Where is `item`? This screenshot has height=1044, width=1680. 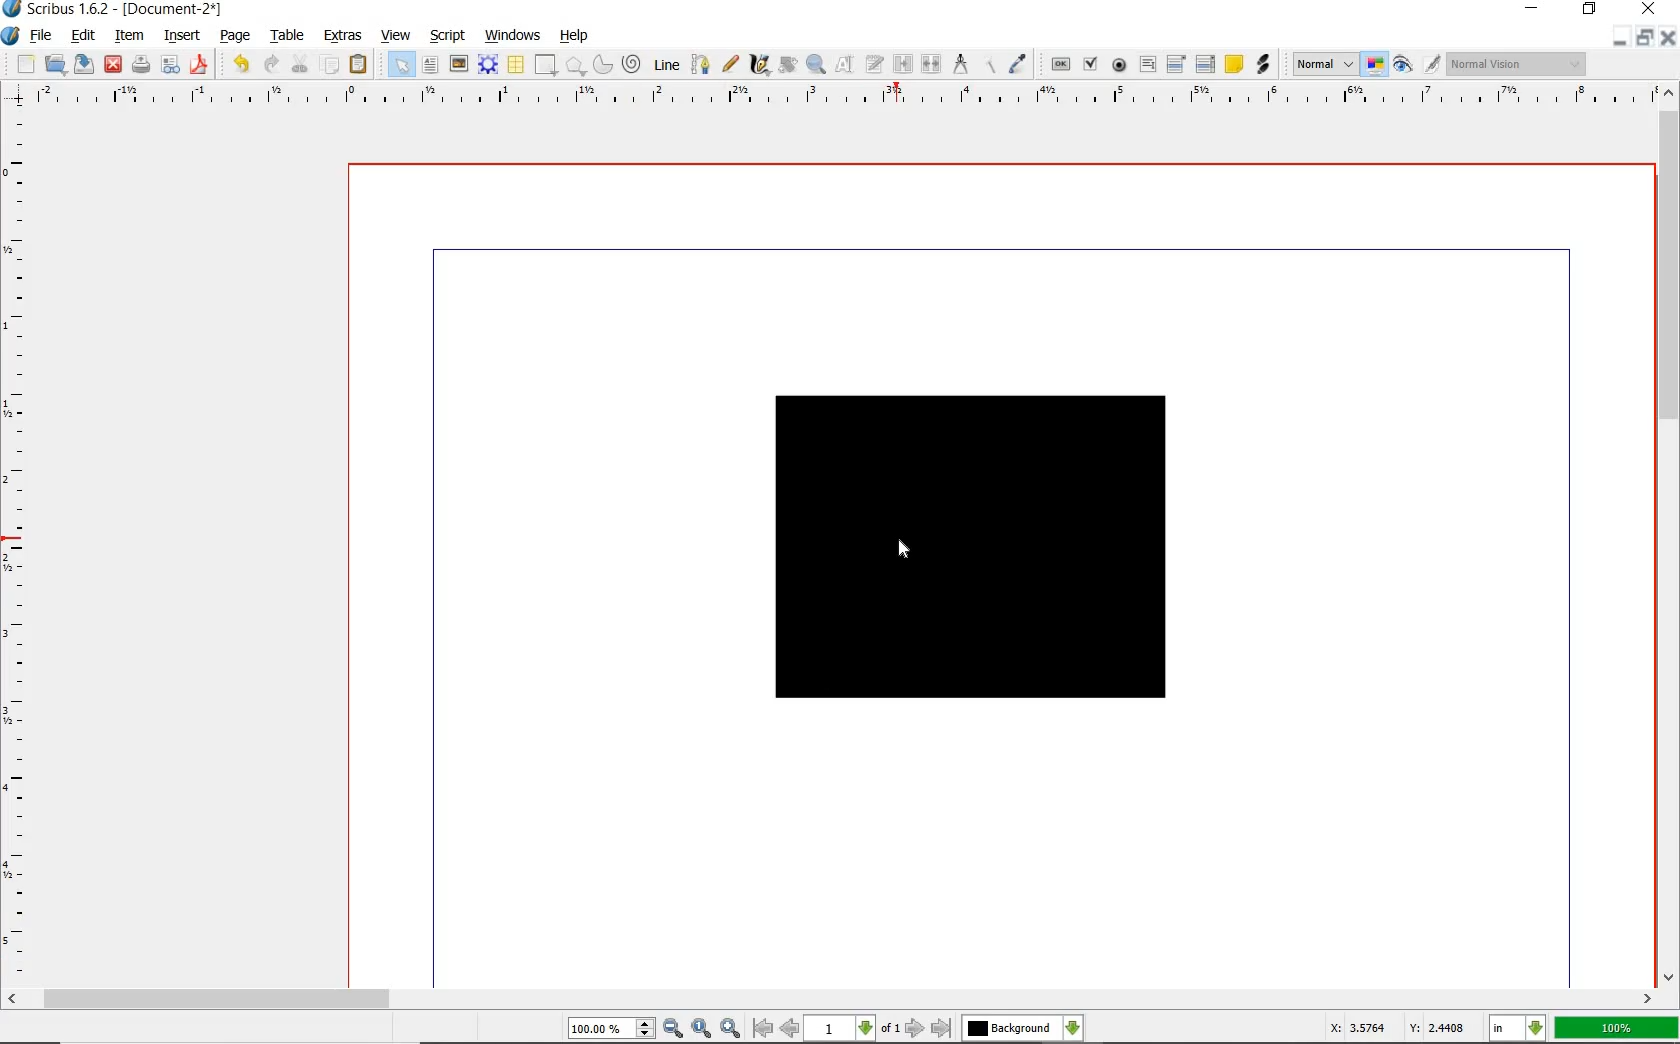 item is located at coordinates (131, 35).